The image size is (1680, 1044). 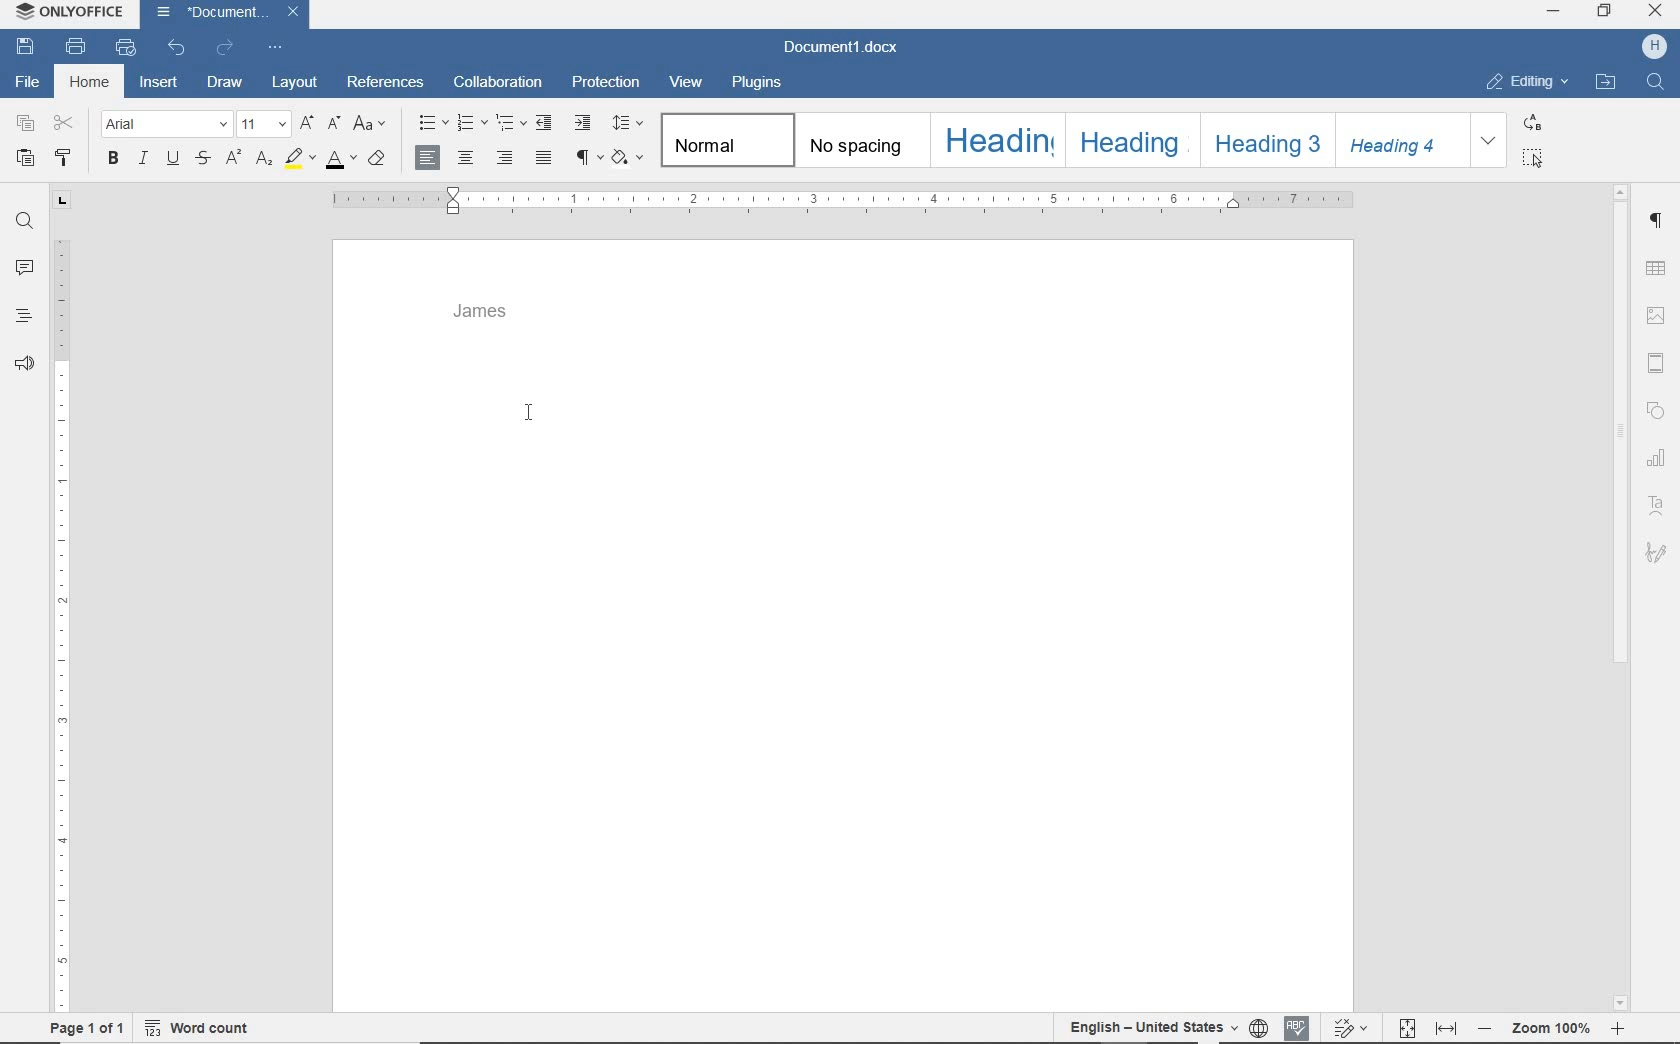 I want to click on ruler, so click(x=59, y=602).